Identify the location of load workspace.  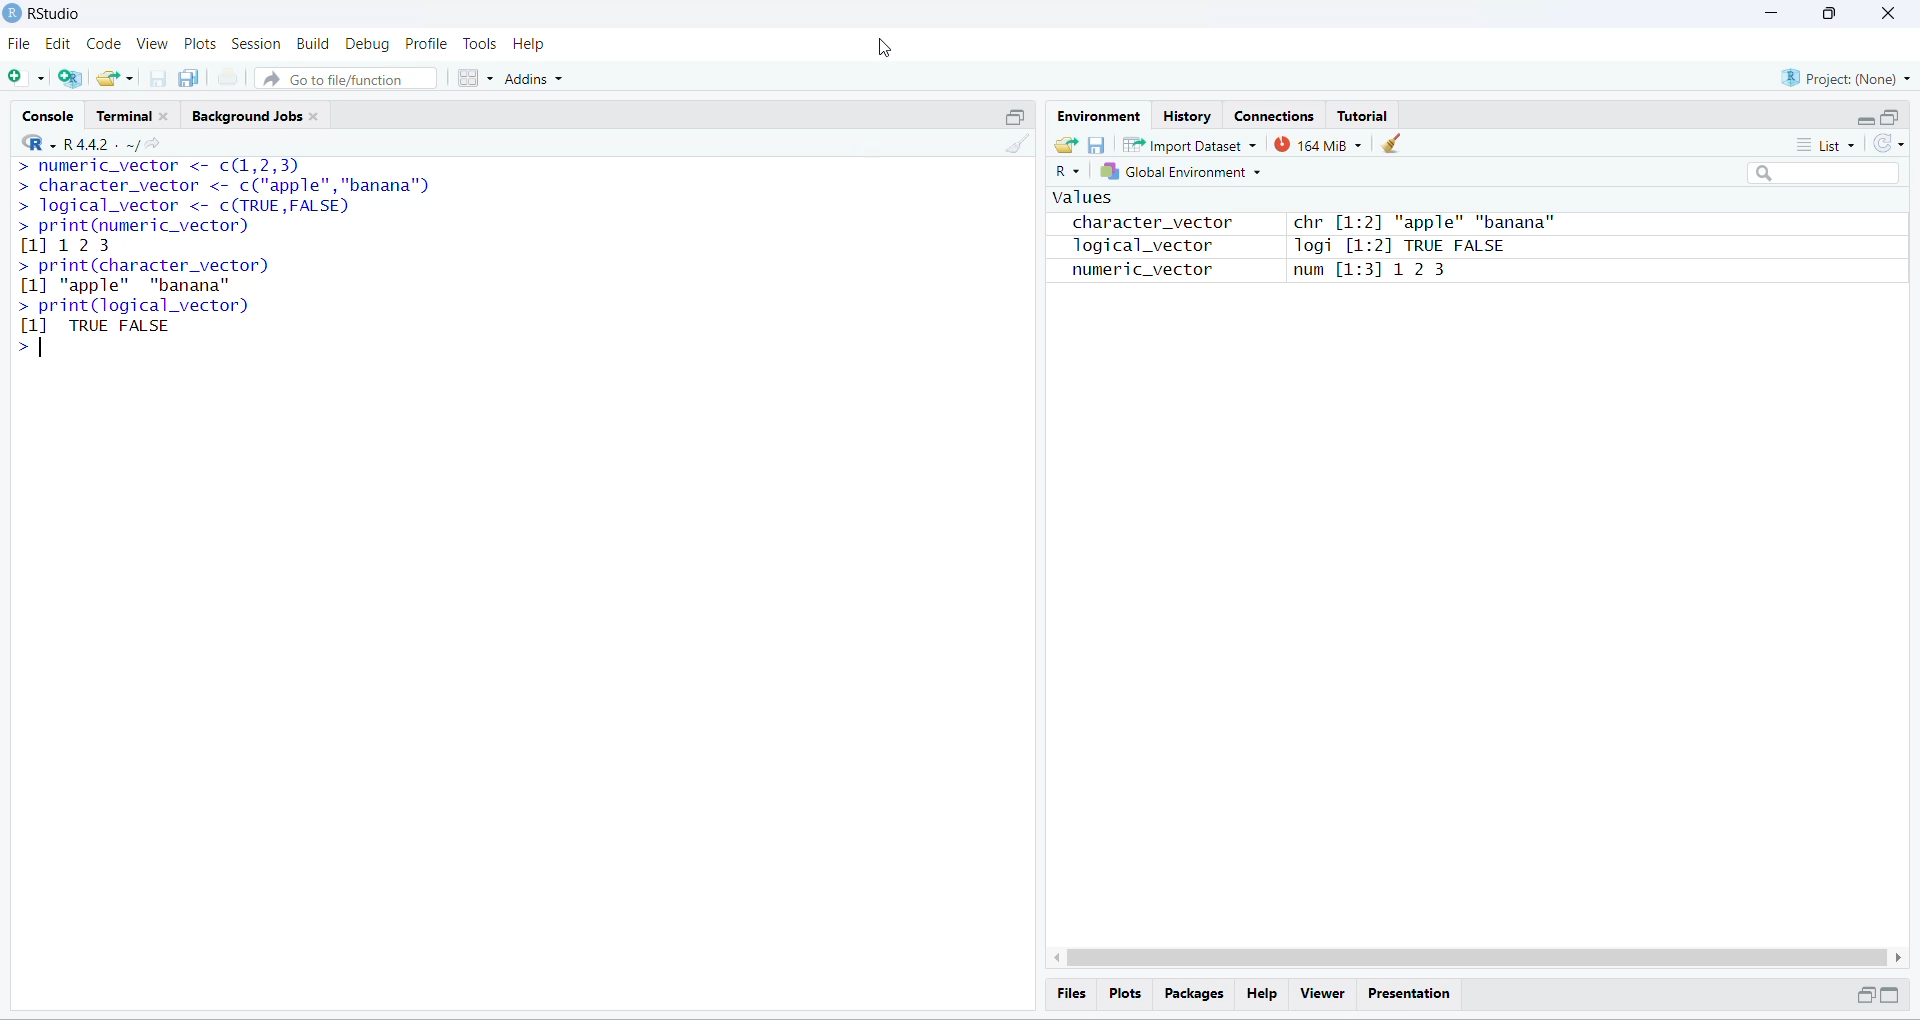
(1064, 143).